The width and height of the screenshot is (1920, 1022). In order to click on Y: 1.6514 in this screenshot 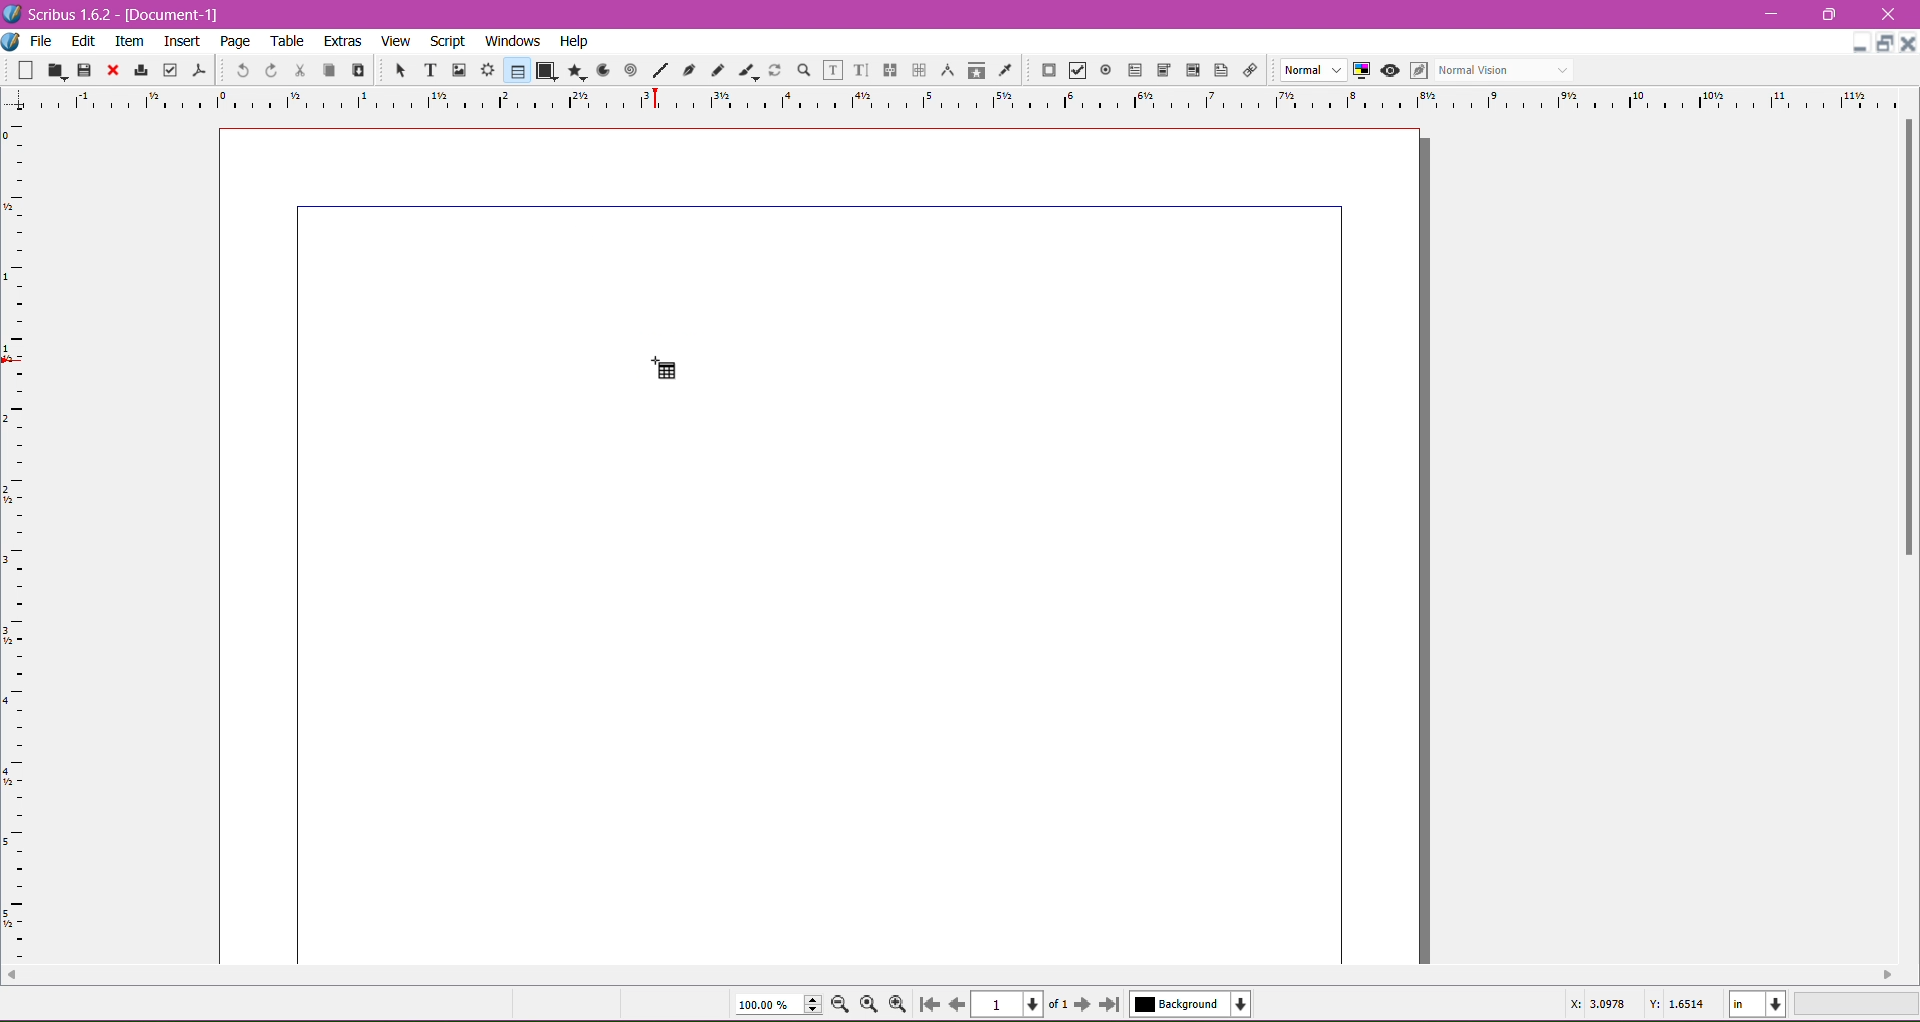, I will do `click(1677, 1007)`.